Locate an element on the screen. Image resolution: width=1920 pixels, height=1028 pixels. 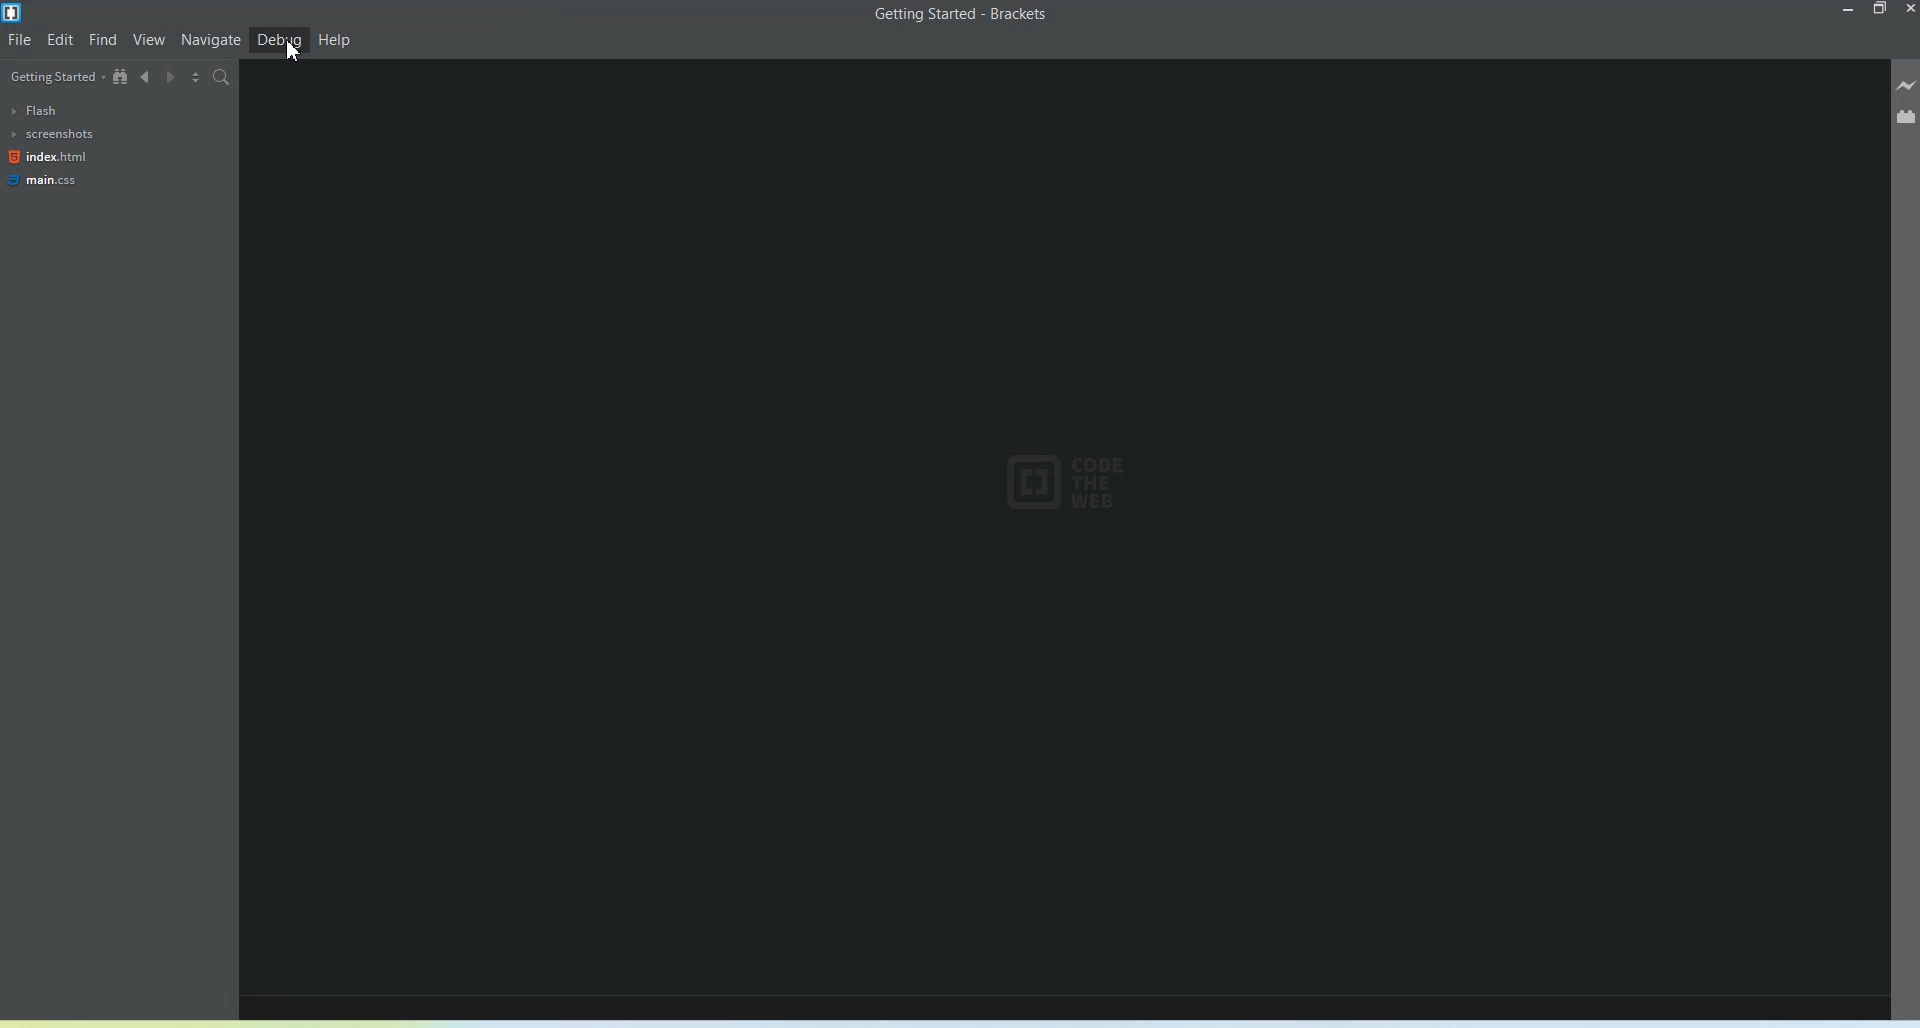
Navigate is located at coordinates (211, 41).